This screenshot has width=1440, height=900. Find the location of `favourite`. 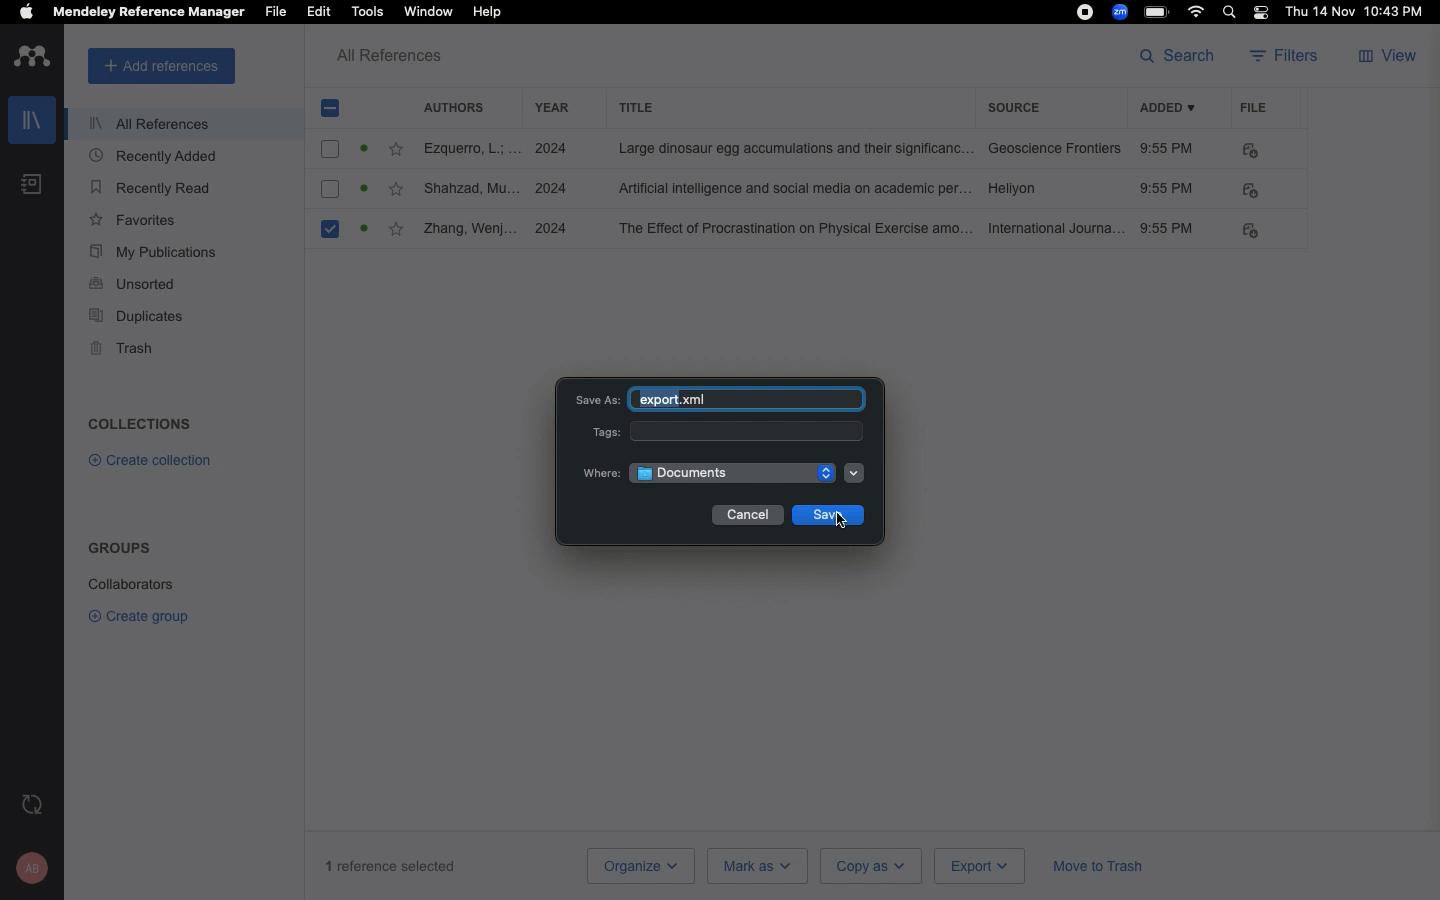

favourite is located at coordinates (397, 228).